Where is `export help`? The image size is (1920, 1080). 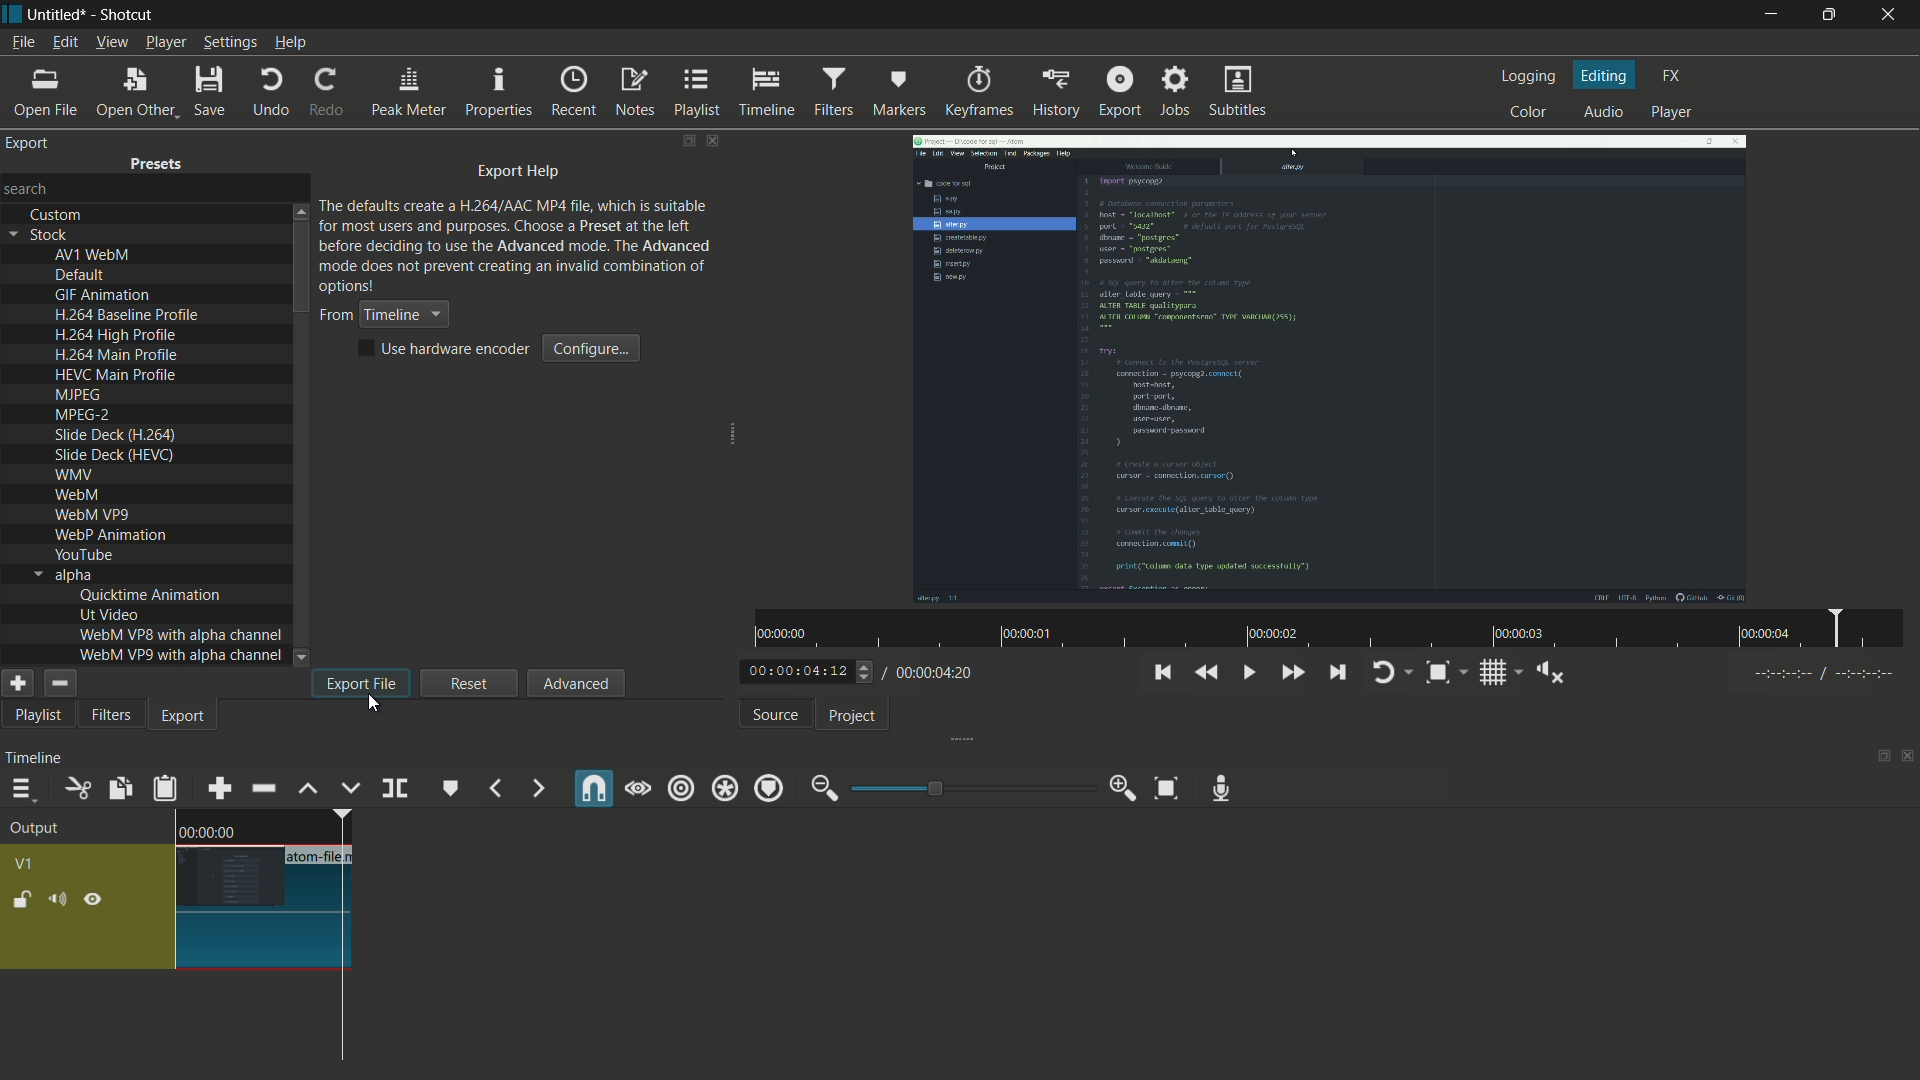
export help is located at coordinates (519, 173).